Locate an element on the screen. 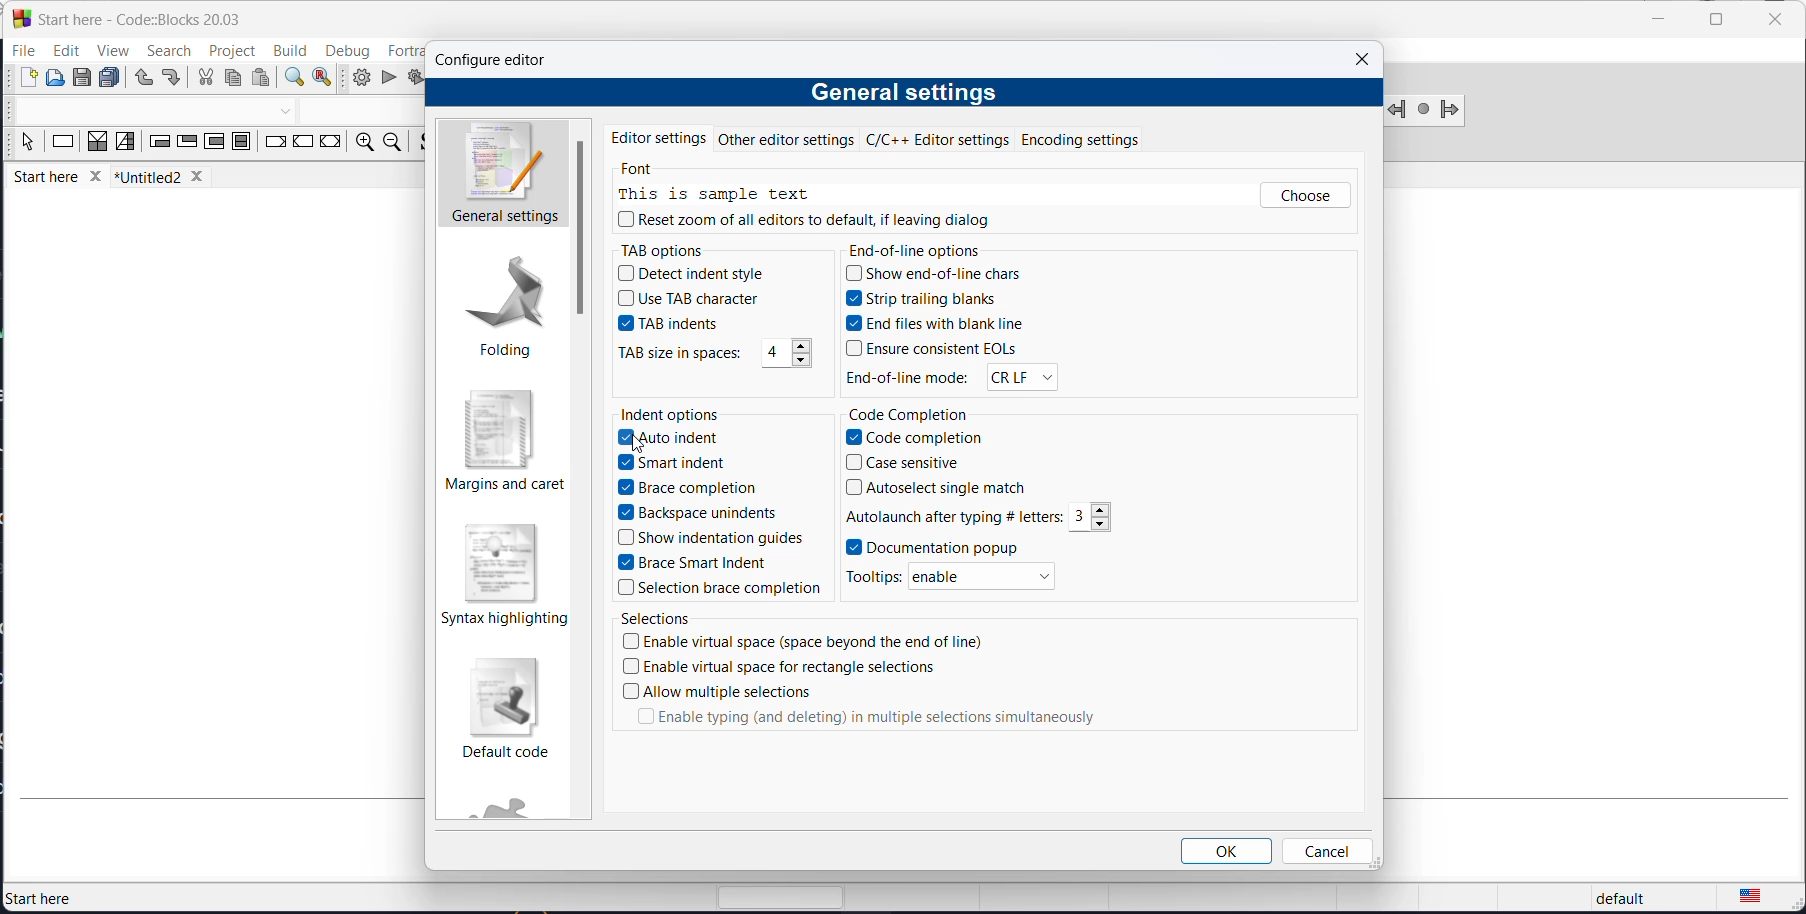  default is located at coordinates (1621, 894).